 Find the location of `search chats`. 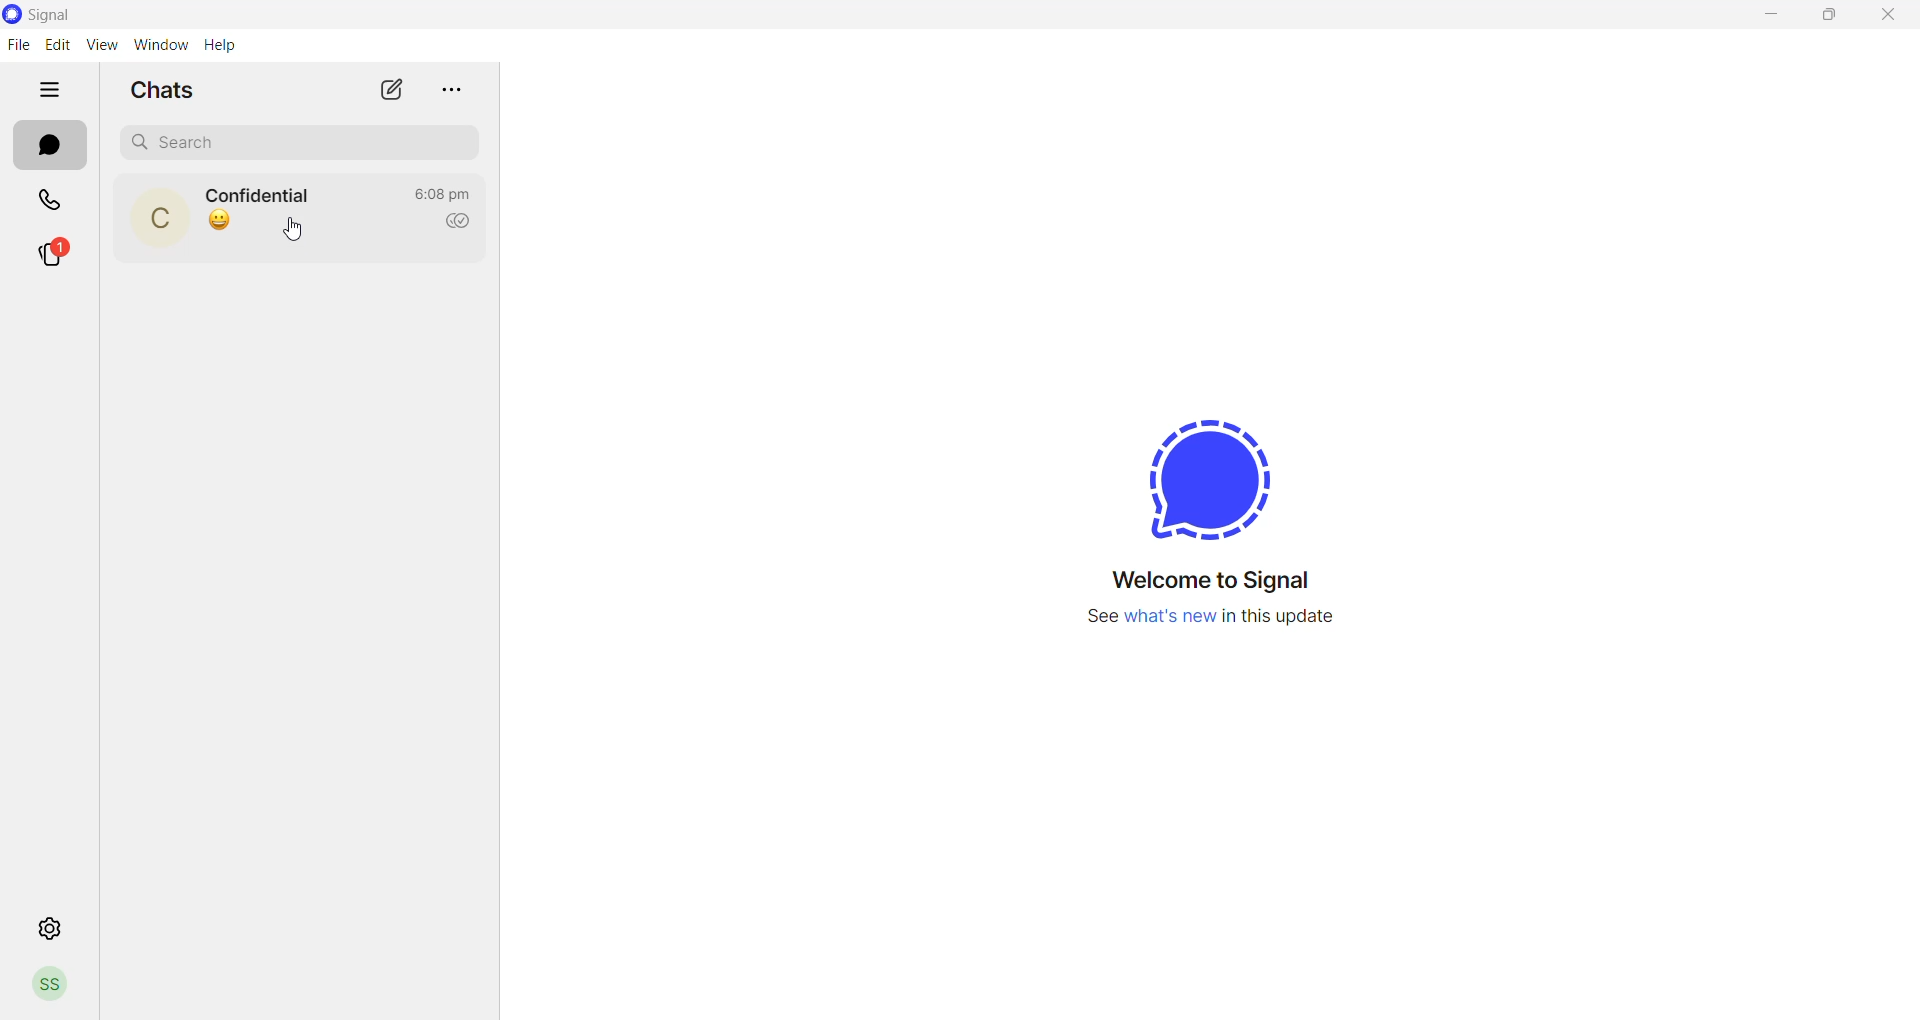

search chats is located at coordinates (293, 145).